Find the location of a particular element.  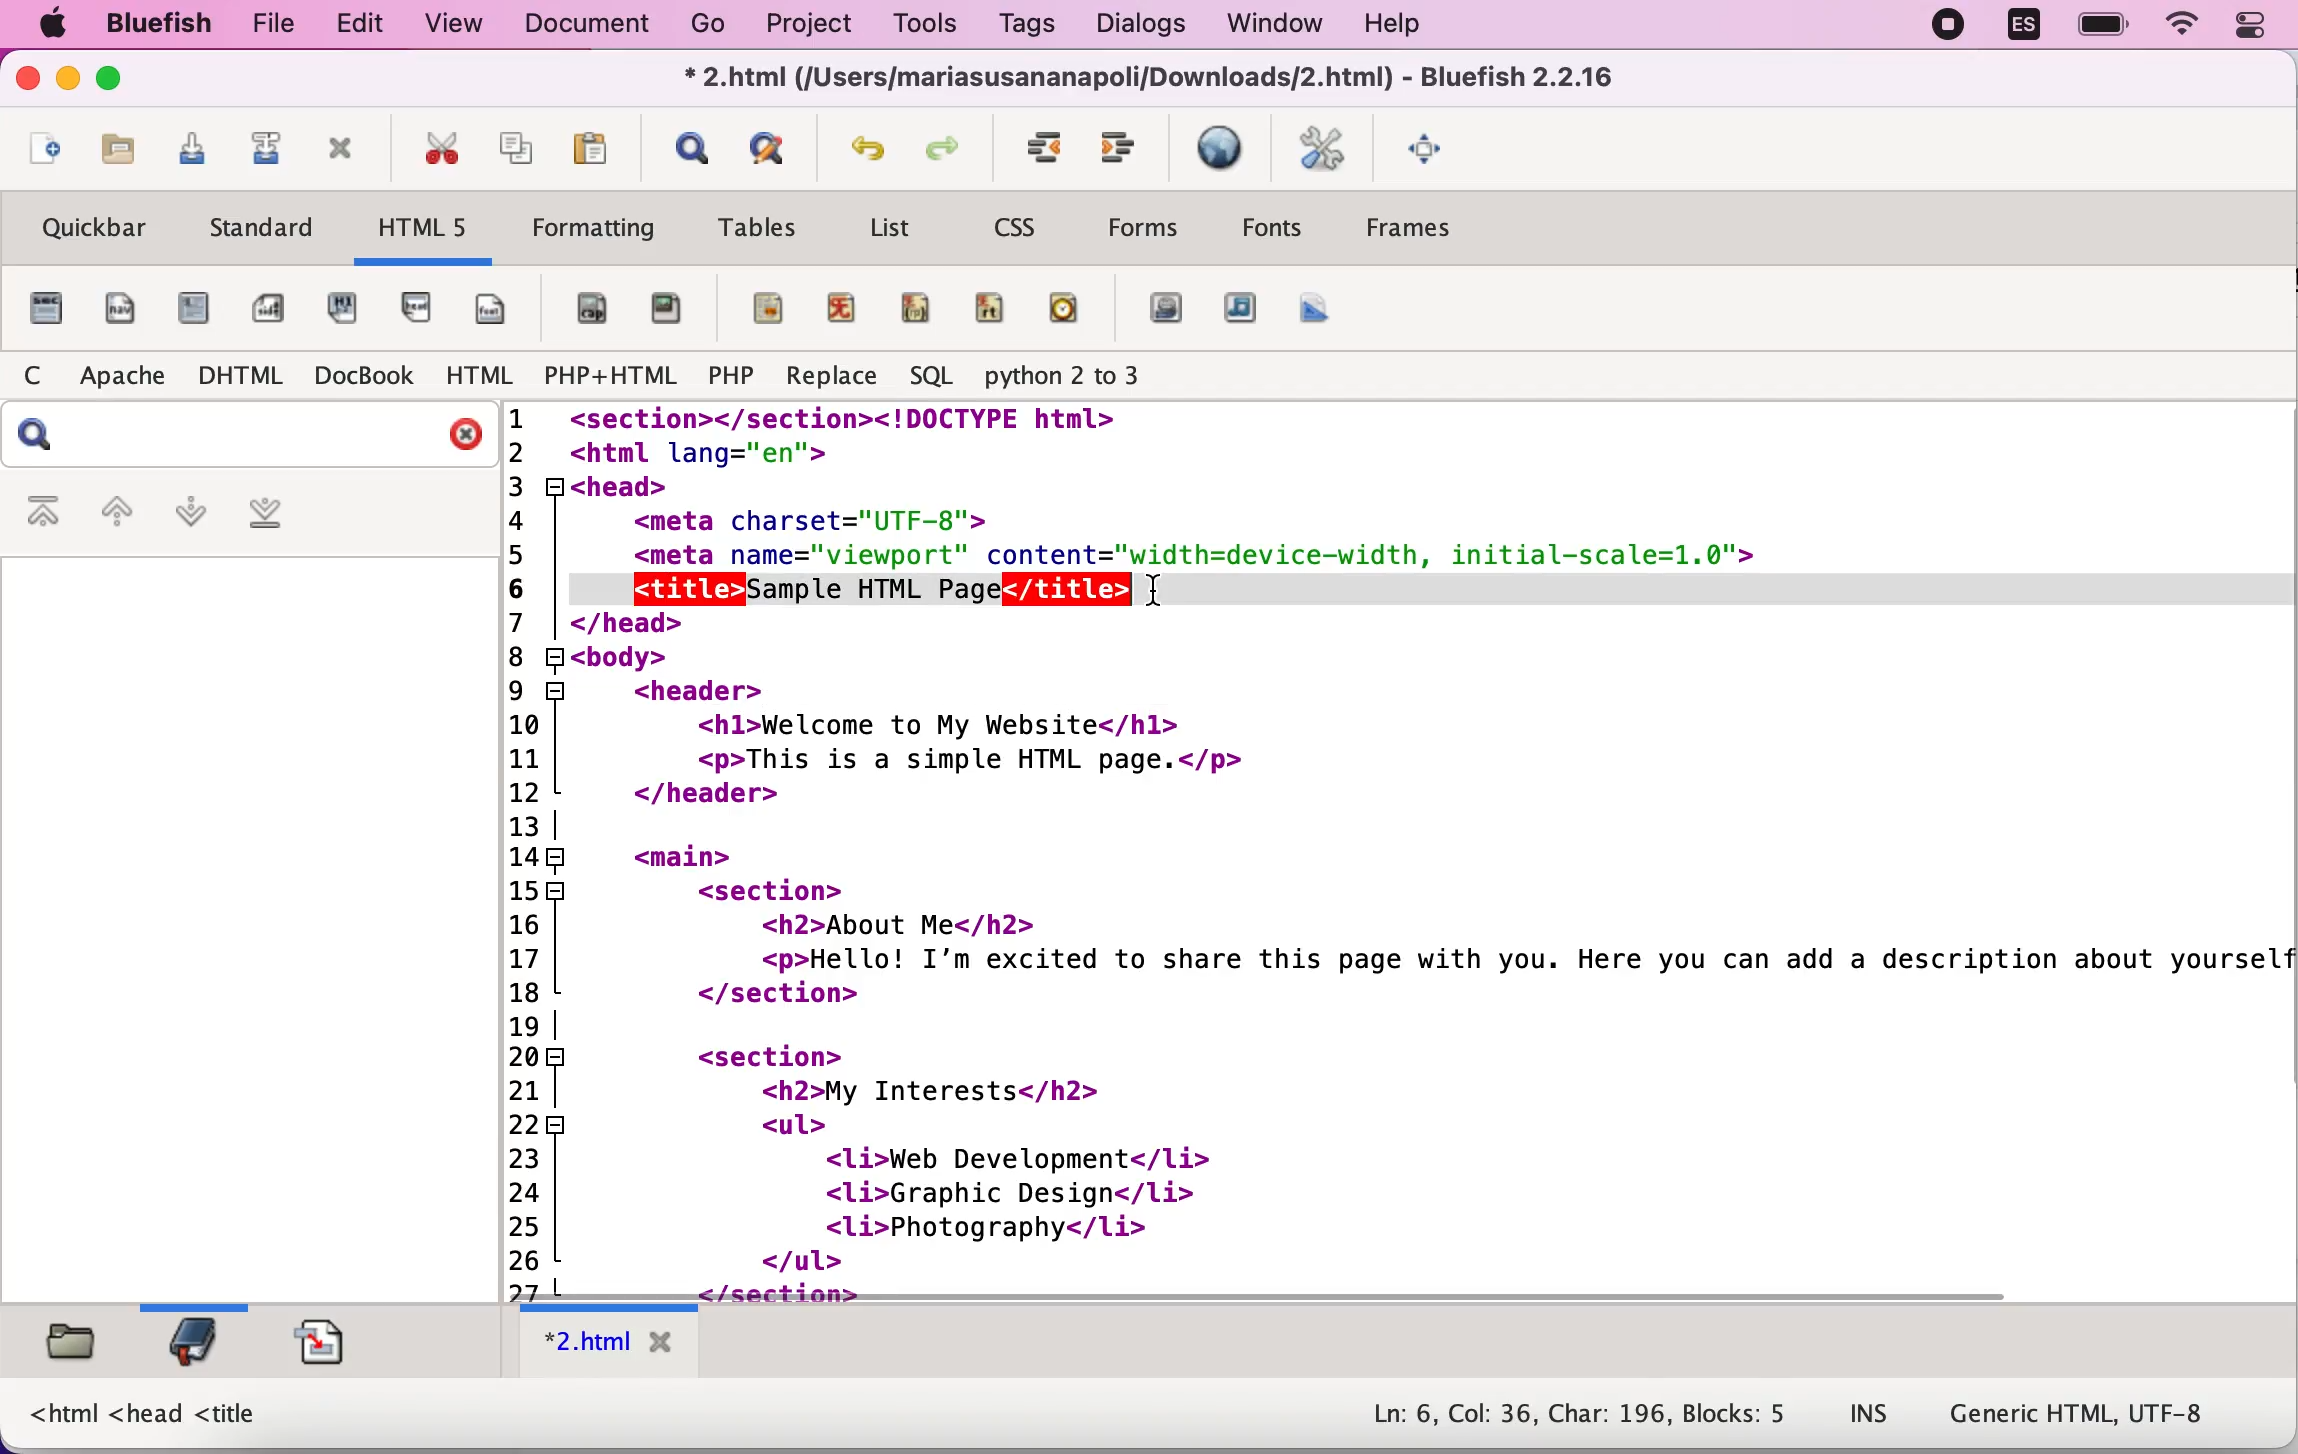

save as is located at coordinates (270, 146).